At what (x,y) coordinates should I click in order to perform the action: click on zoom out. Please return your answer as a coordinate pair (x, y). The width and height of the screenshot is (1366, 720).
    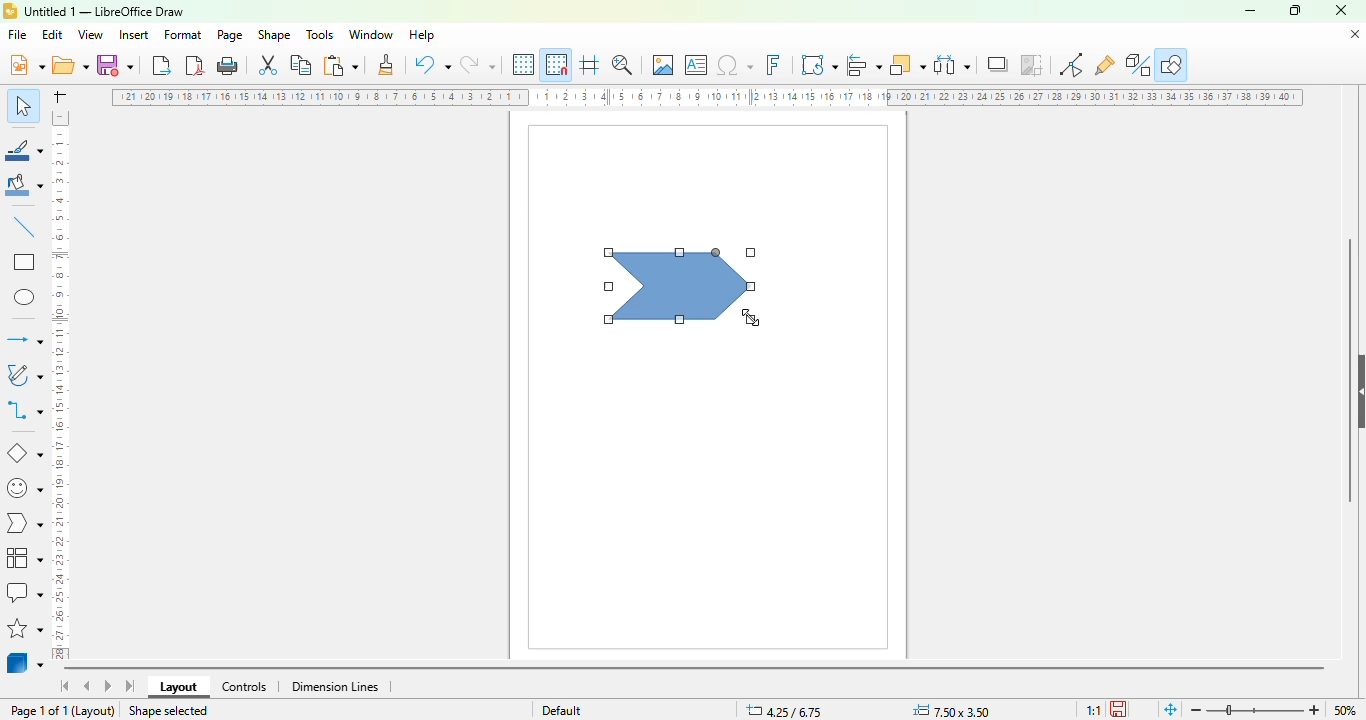
    Looking at the image, I should click on (1197, 710).